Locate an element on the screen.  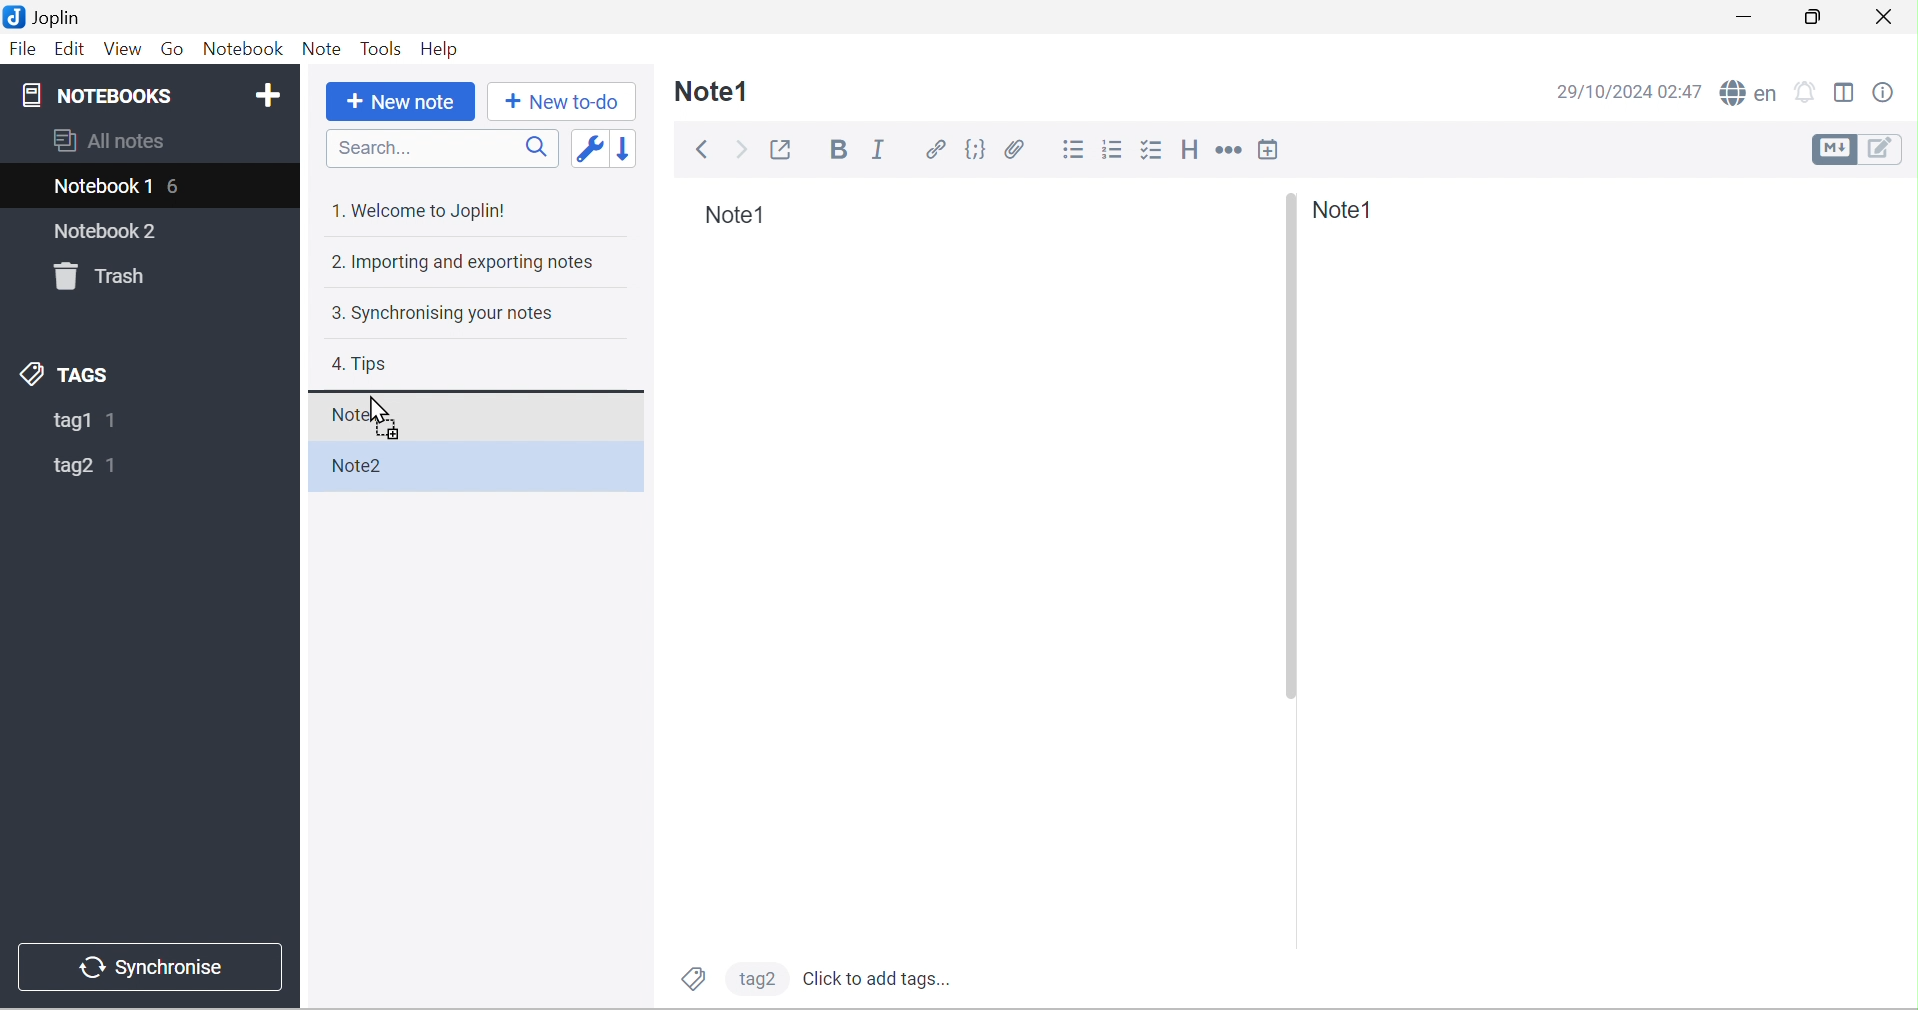
tag2 is located at coordinates (759, 982).